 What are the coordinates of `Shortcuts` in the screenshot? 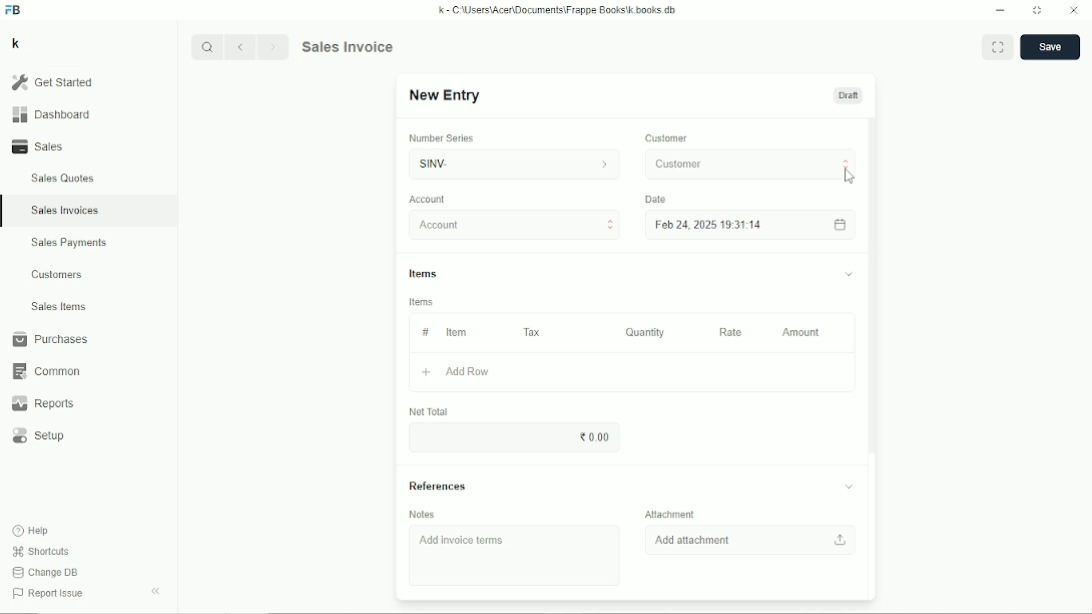 It's located at (40, 551).